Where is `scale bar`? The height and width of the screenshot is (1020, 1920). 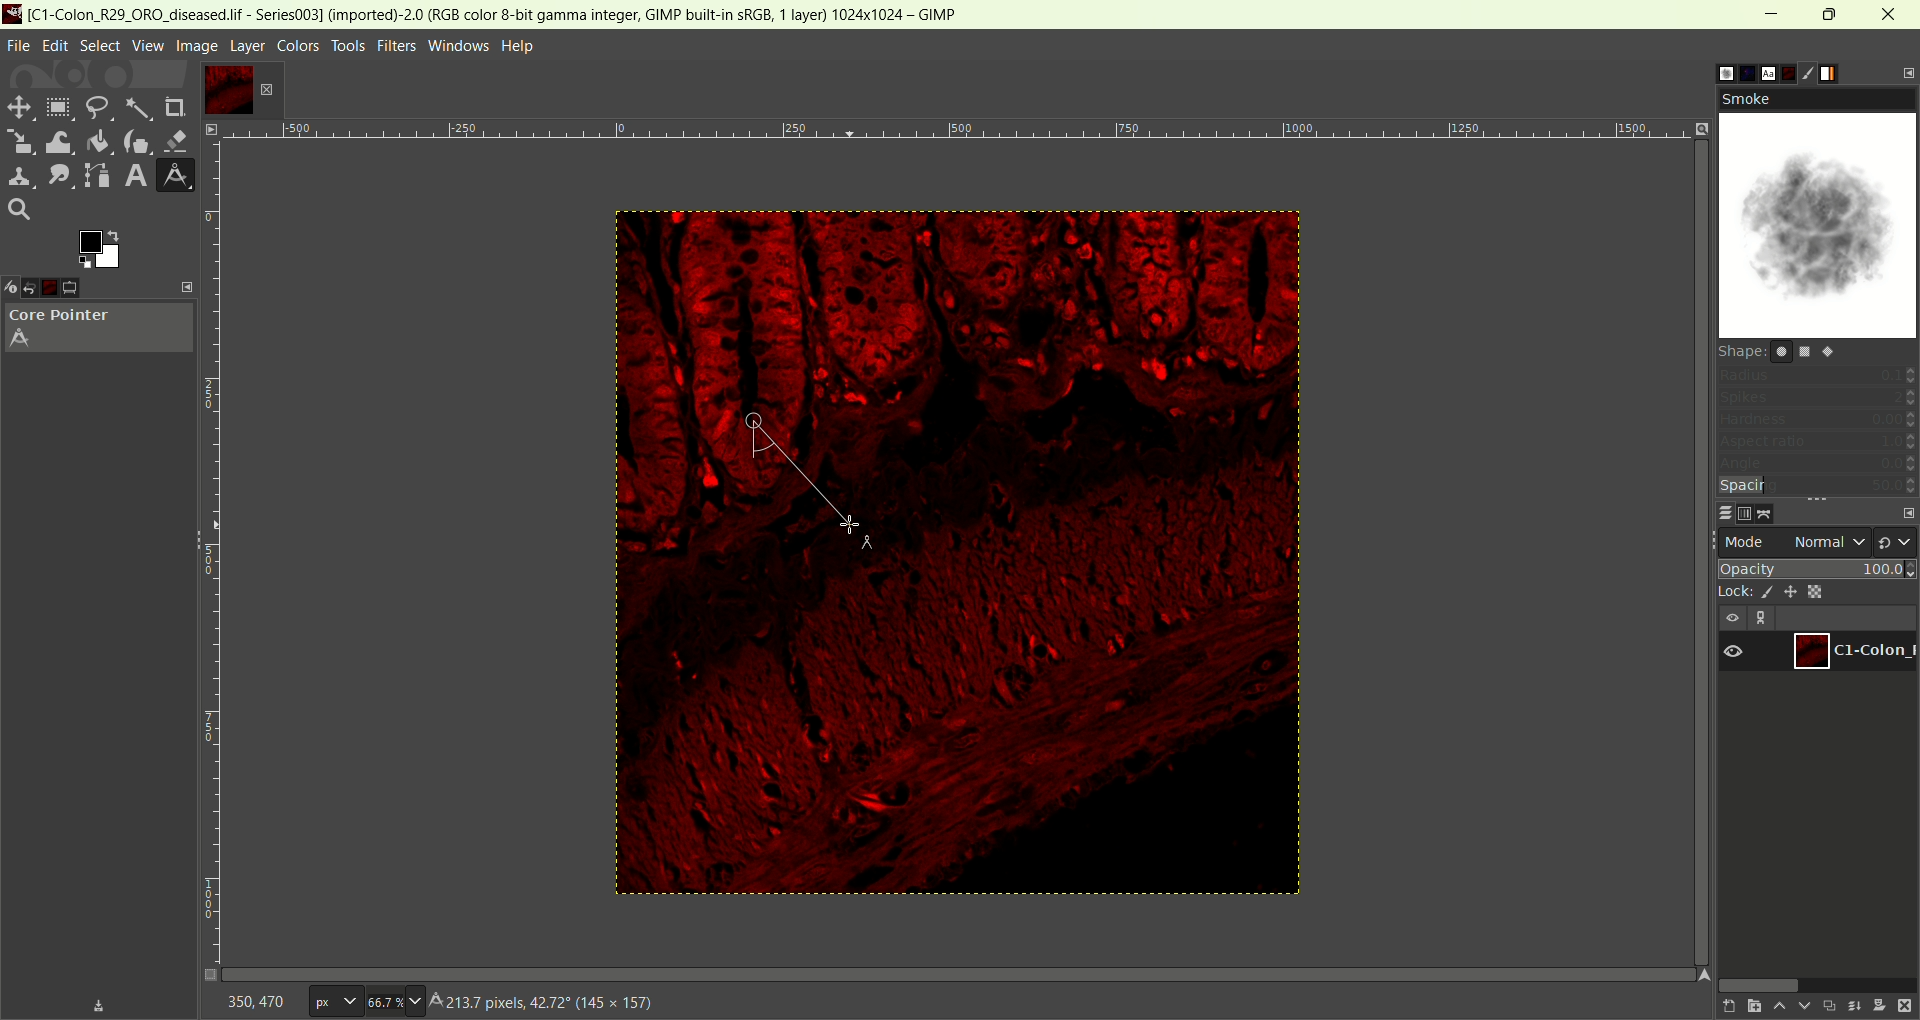
scale bar is located at coordinates (219, 543).